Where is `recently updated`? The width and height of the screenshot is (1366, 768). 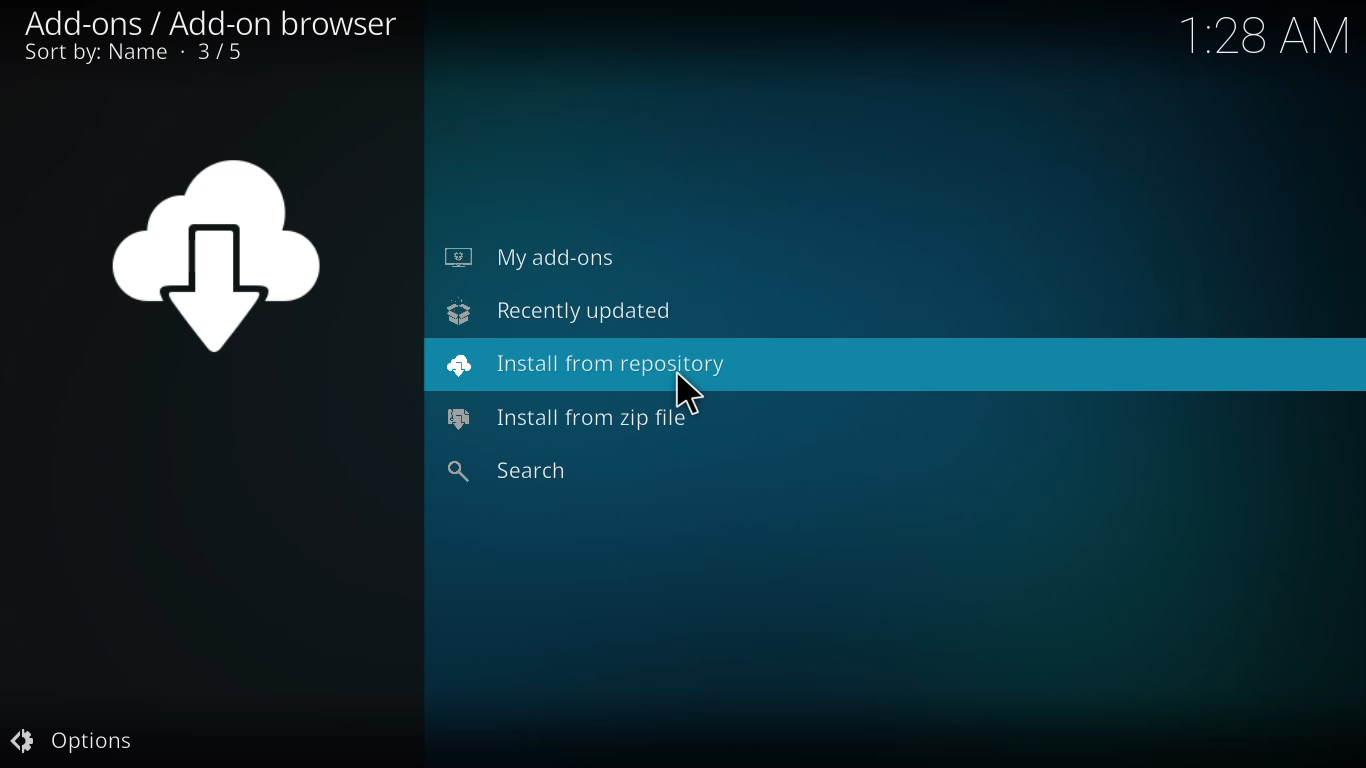
recently updated is located at coordinates (560, 309).